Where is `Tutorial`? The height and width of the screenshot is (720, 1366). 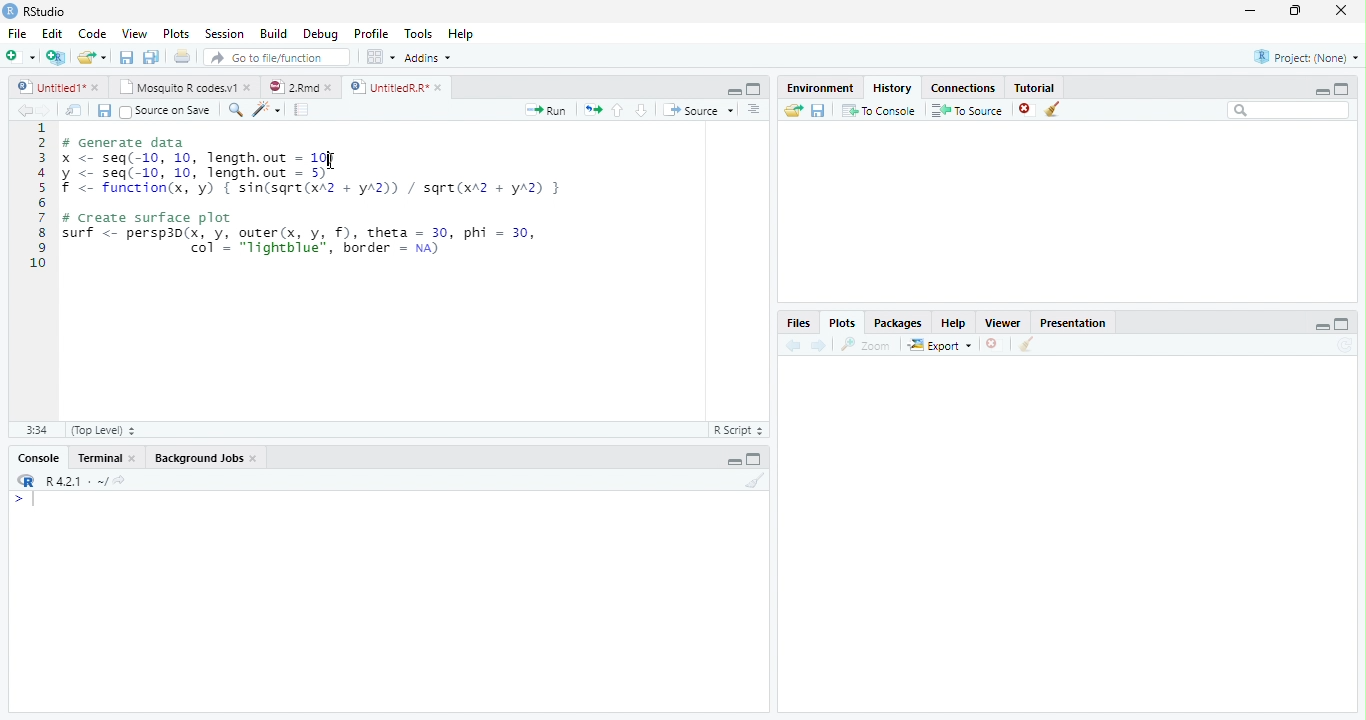
Tutorial is located at coordinates (1034, 86).